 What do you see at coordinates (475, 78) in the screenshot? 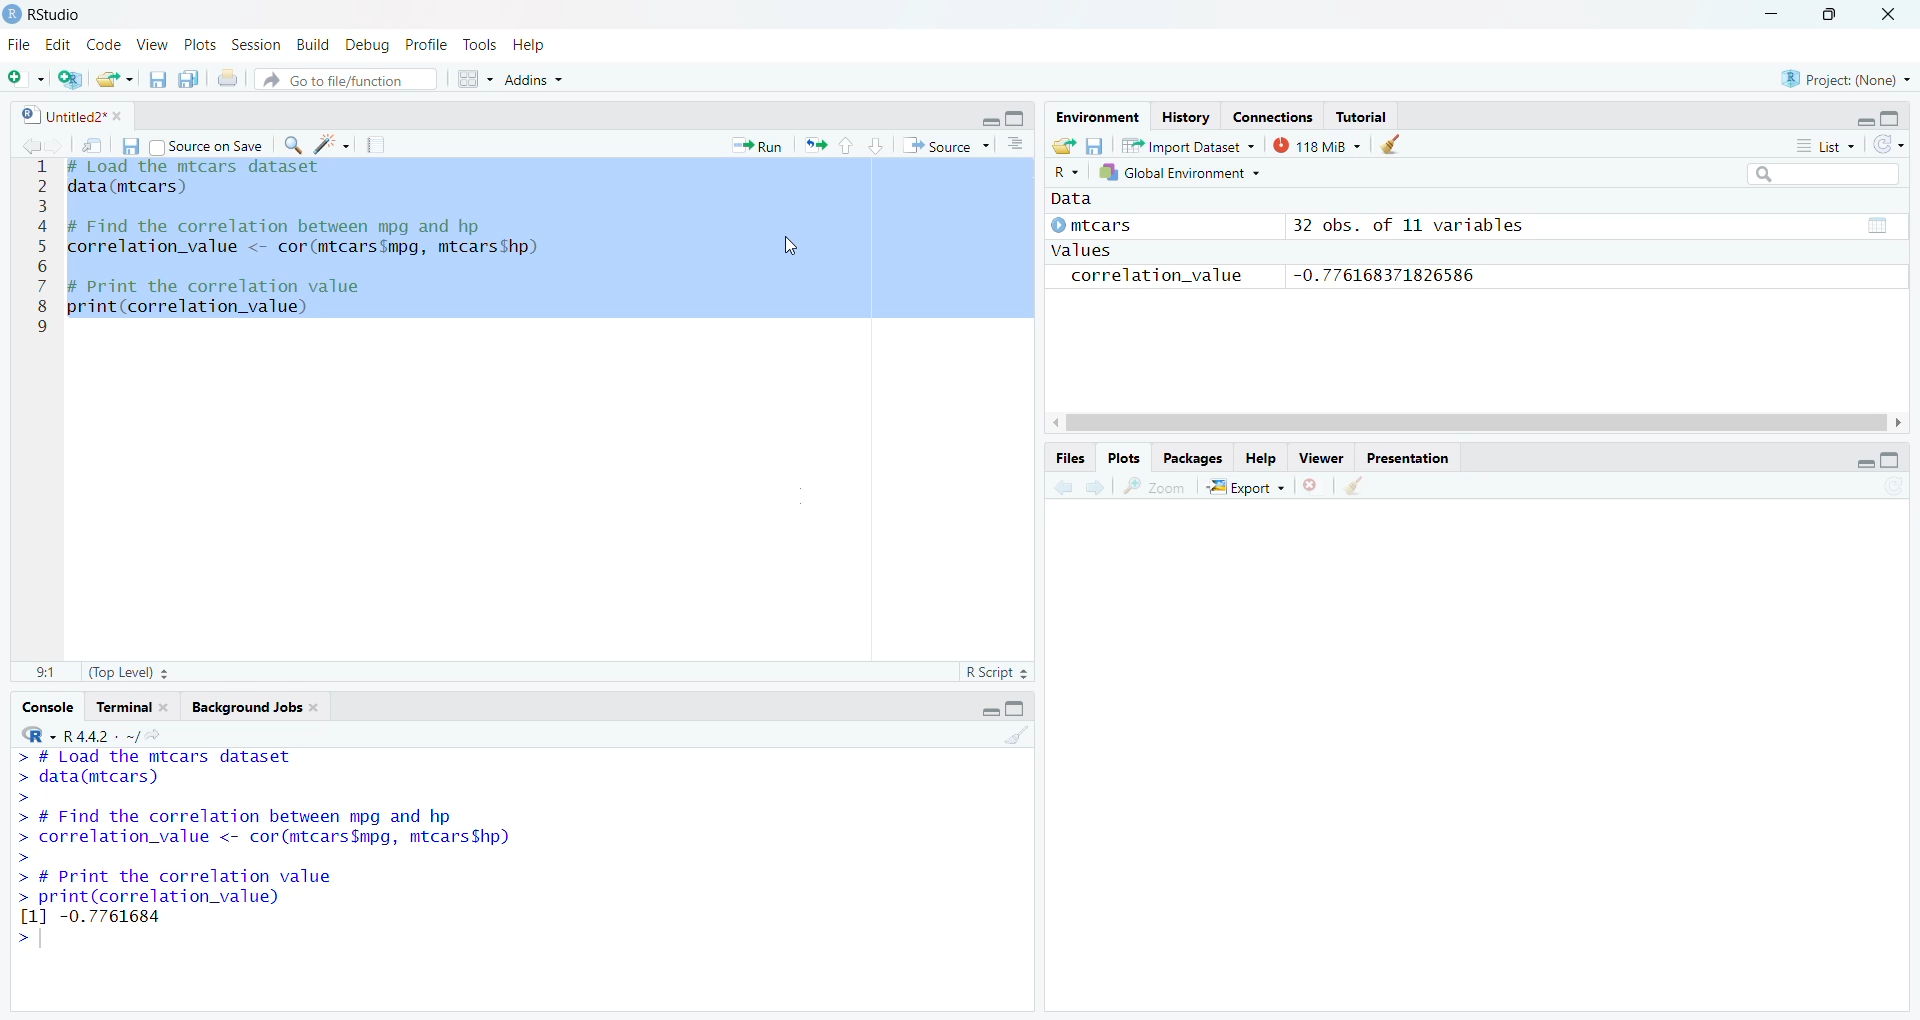
I see `Workspace panes` at bounding box center [475, 78].